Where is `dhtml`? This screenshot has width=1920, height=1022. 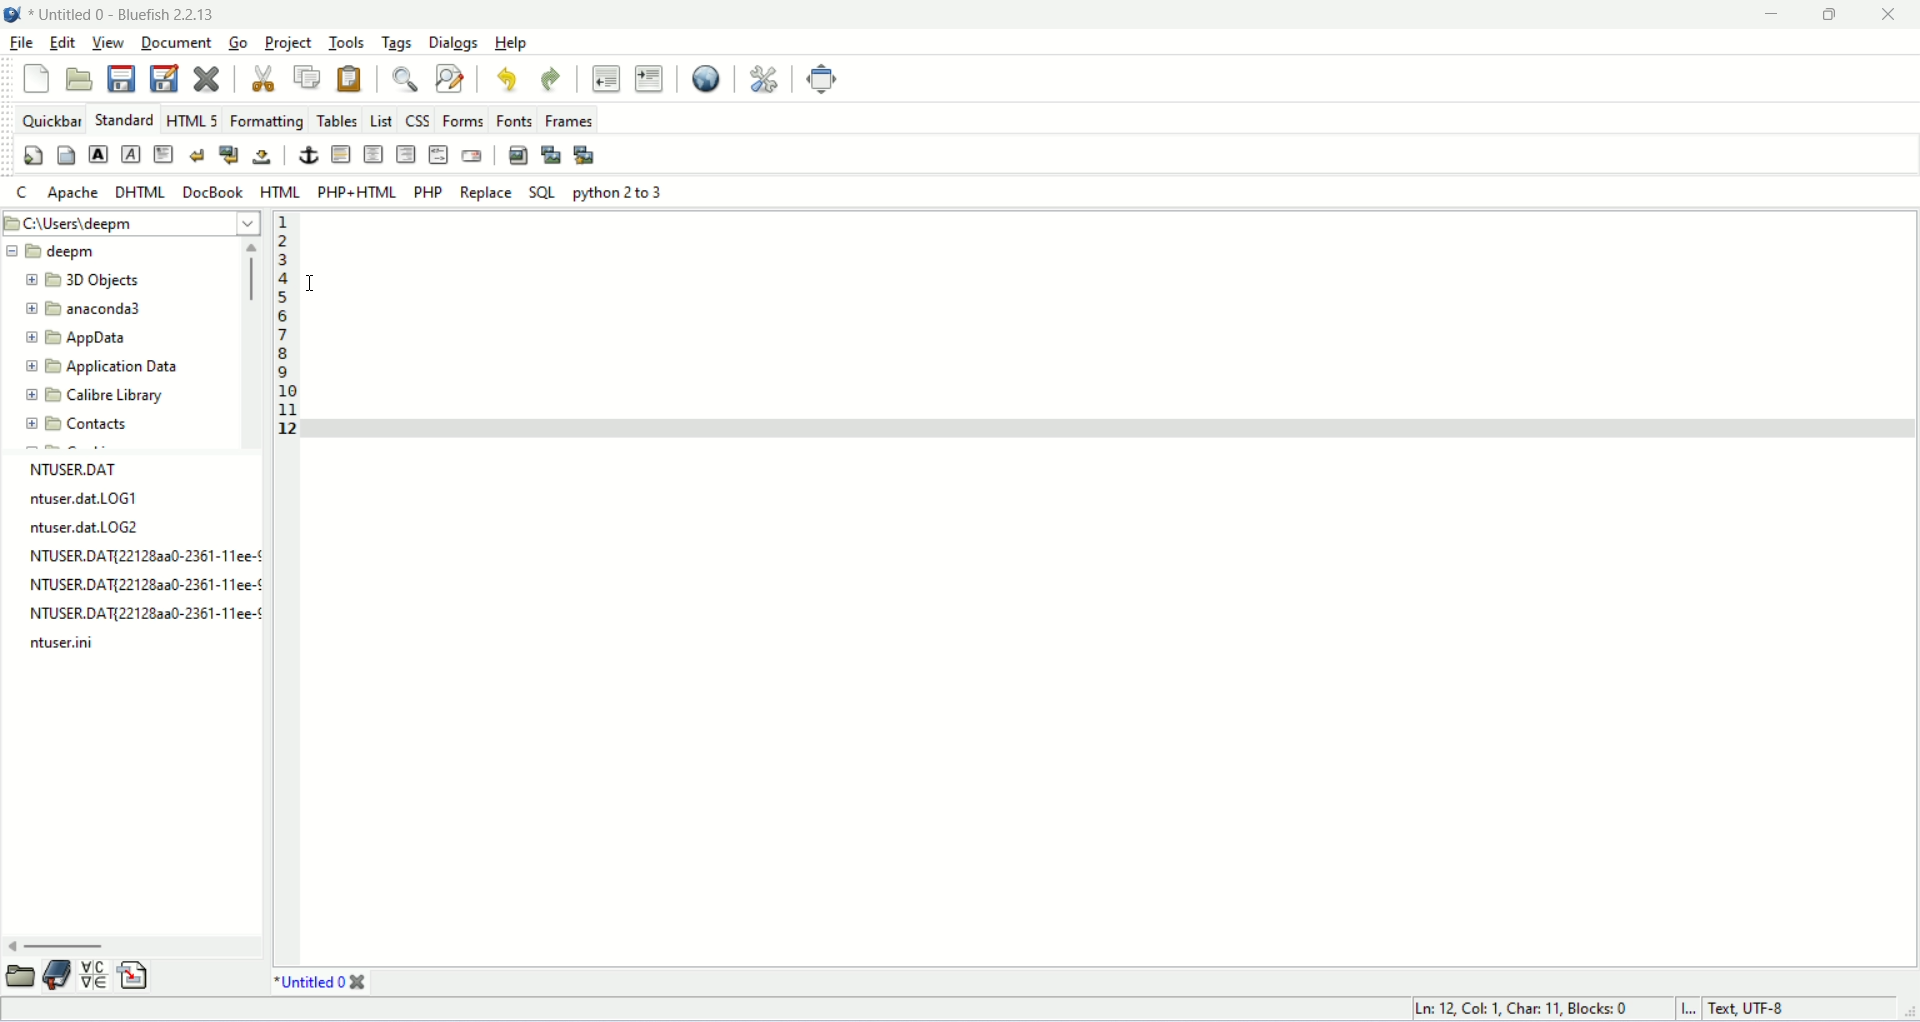
dhtml is located at coordinates (144, 192).